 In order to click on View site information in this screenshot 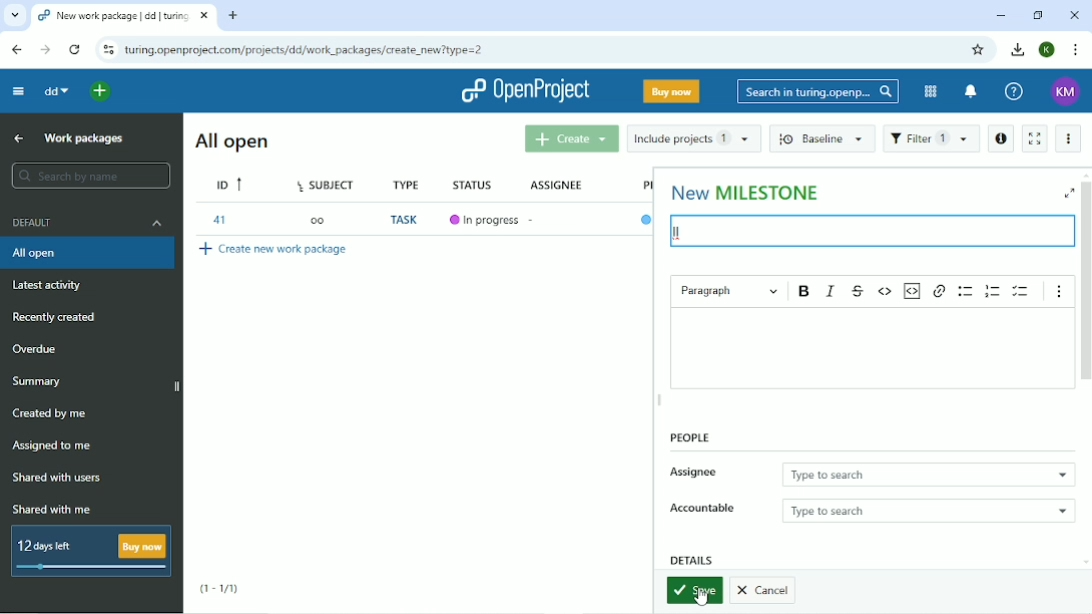, I will do `click(107, 49)`.